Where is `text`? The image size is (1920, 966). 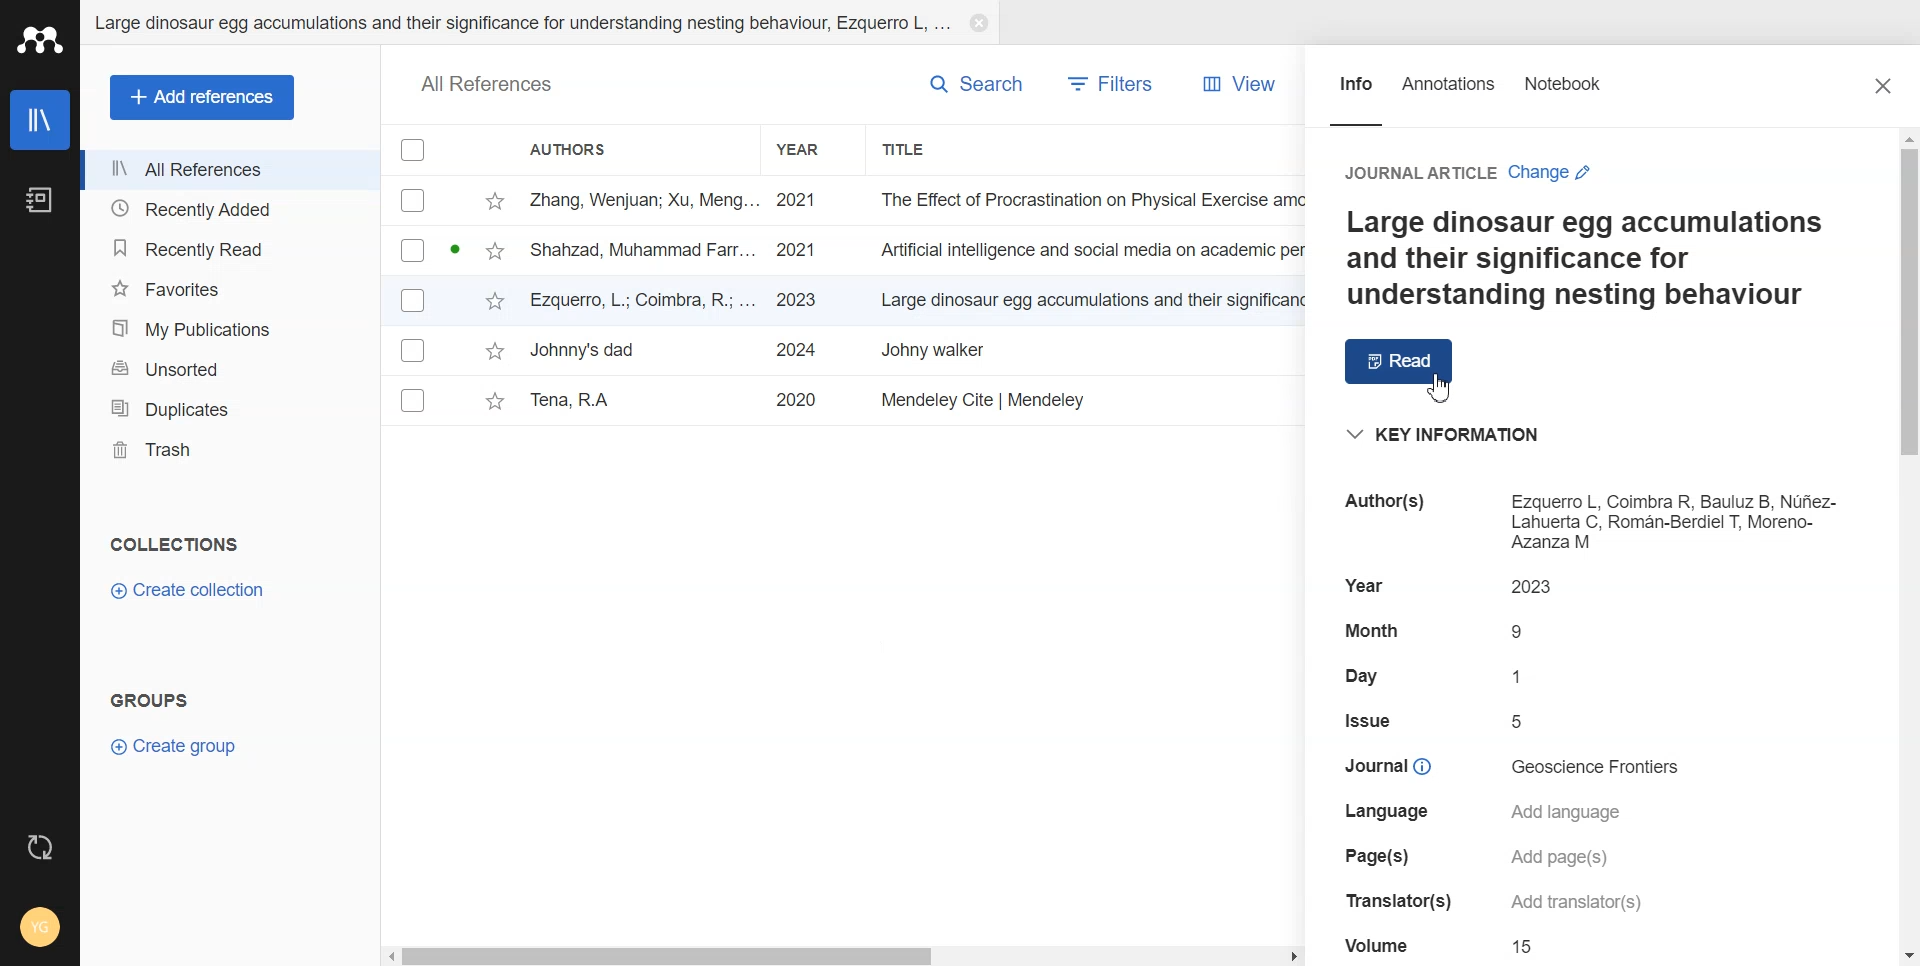 text is located at coordinates (1571, 904).